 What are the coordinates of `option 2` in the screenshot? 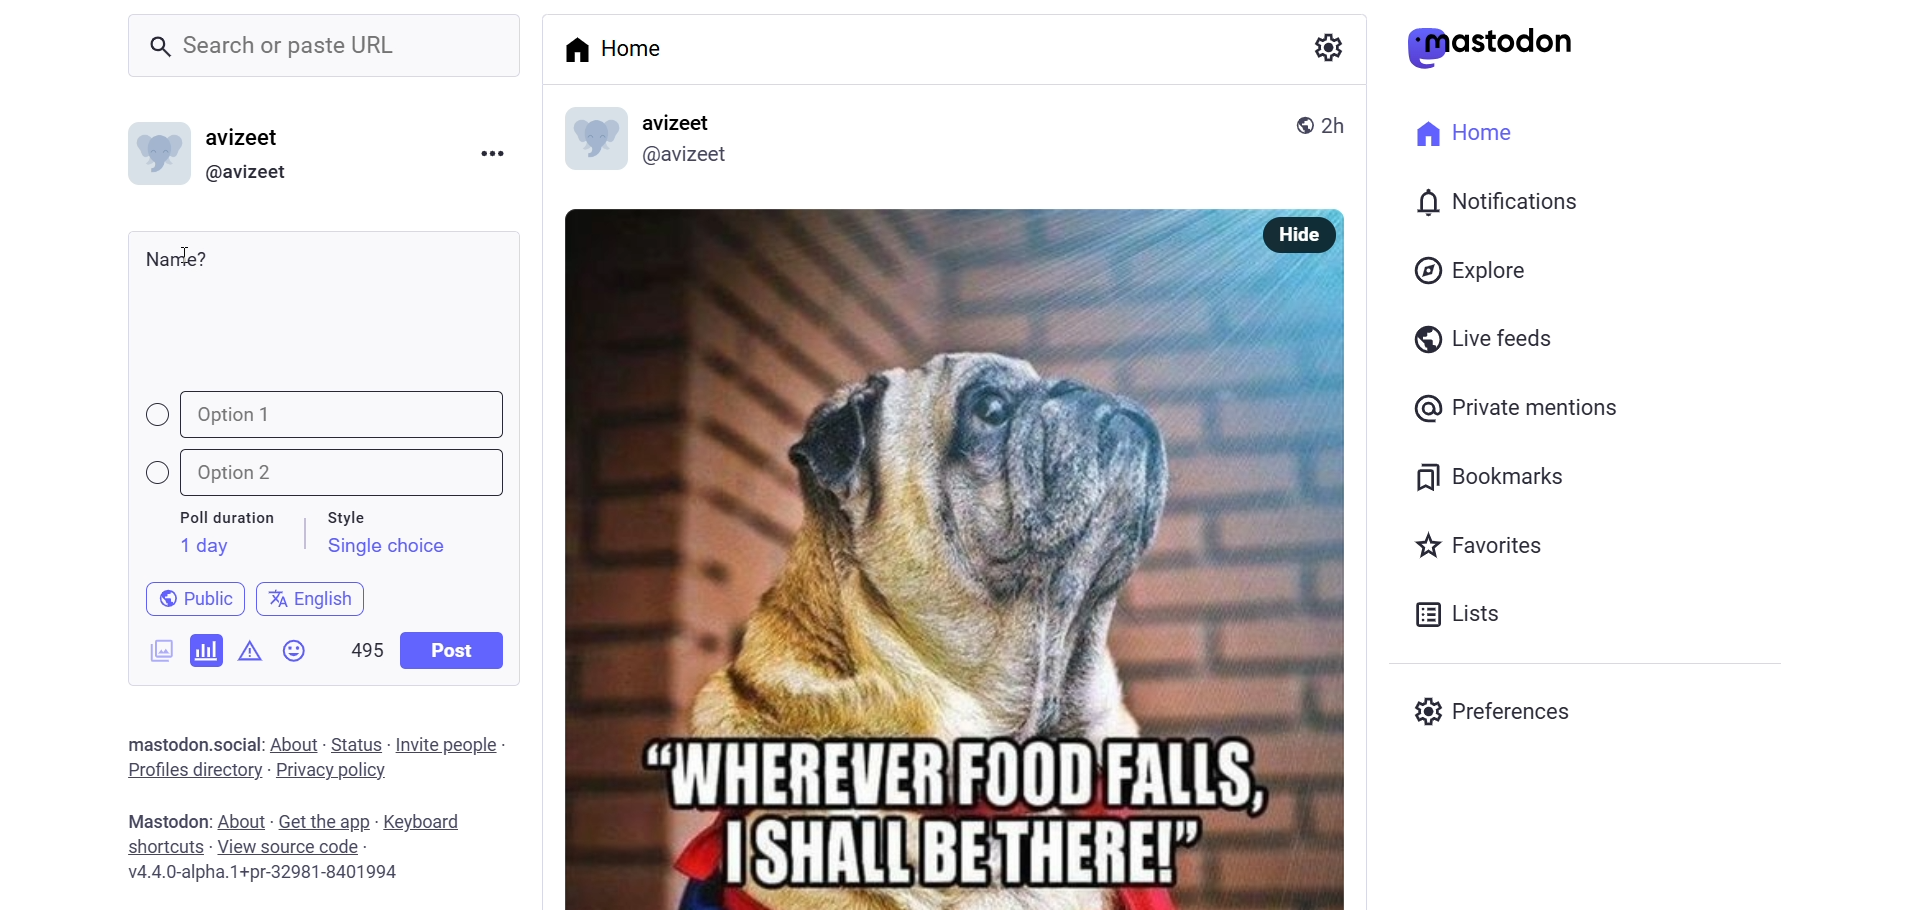 It's located at (335, 473).